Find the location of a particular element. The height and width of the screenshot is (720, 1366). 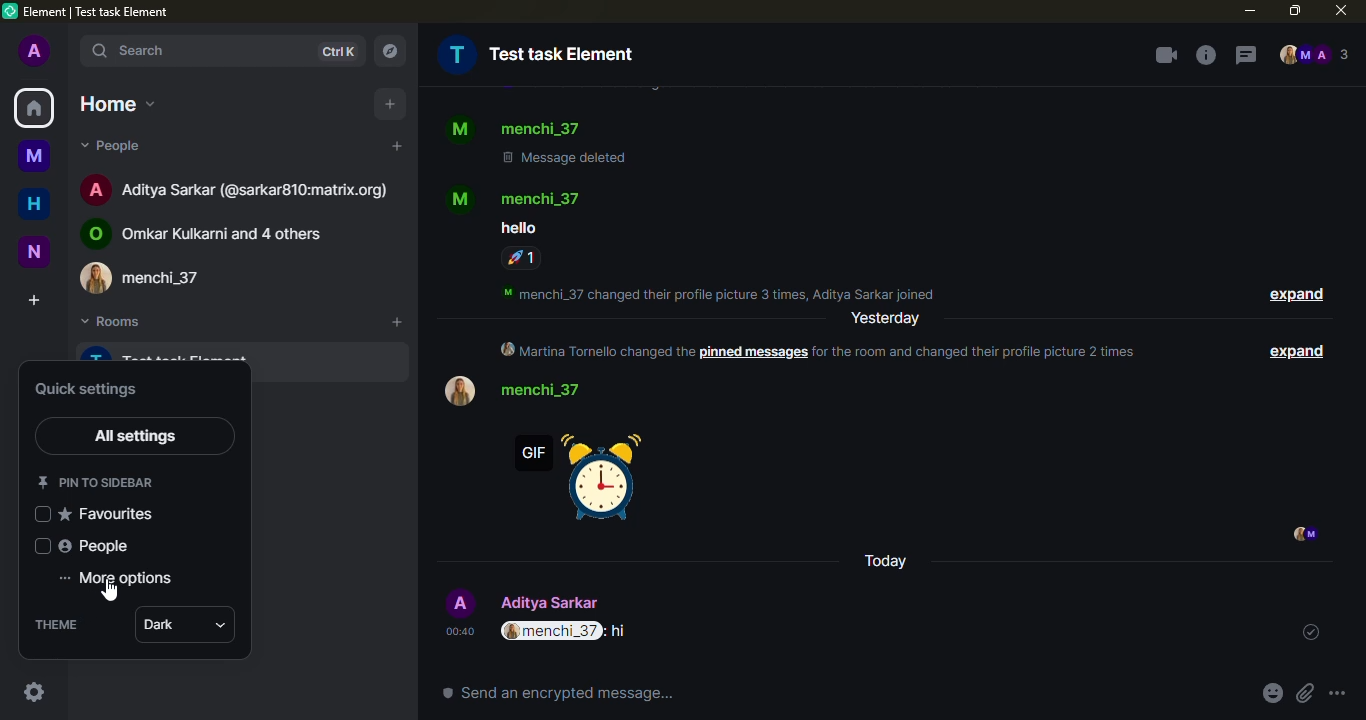

profile is located at coordinates (33, 52).